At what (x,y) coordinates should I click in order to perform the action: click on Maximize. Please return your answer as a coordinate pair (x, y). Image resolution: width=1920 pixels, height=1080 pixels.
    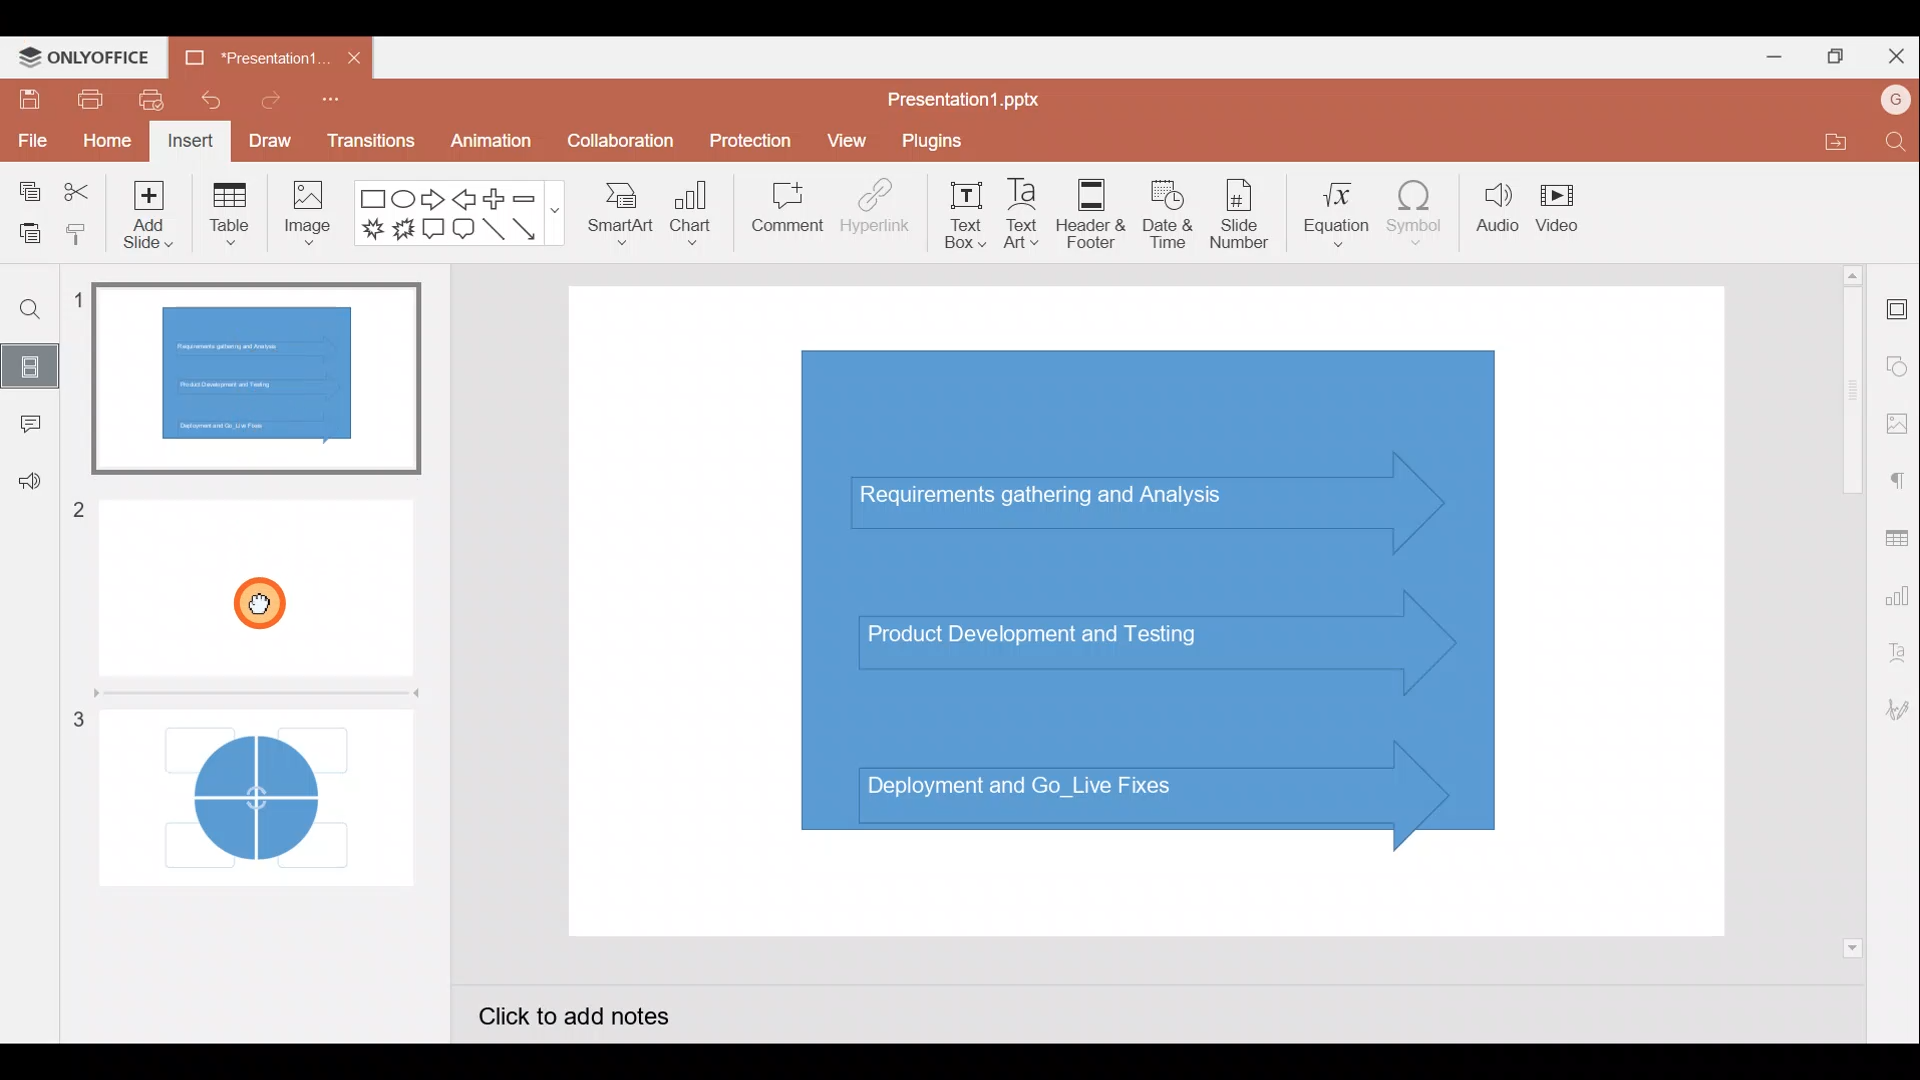
    Looking at the image, I should click on (1840, 54).